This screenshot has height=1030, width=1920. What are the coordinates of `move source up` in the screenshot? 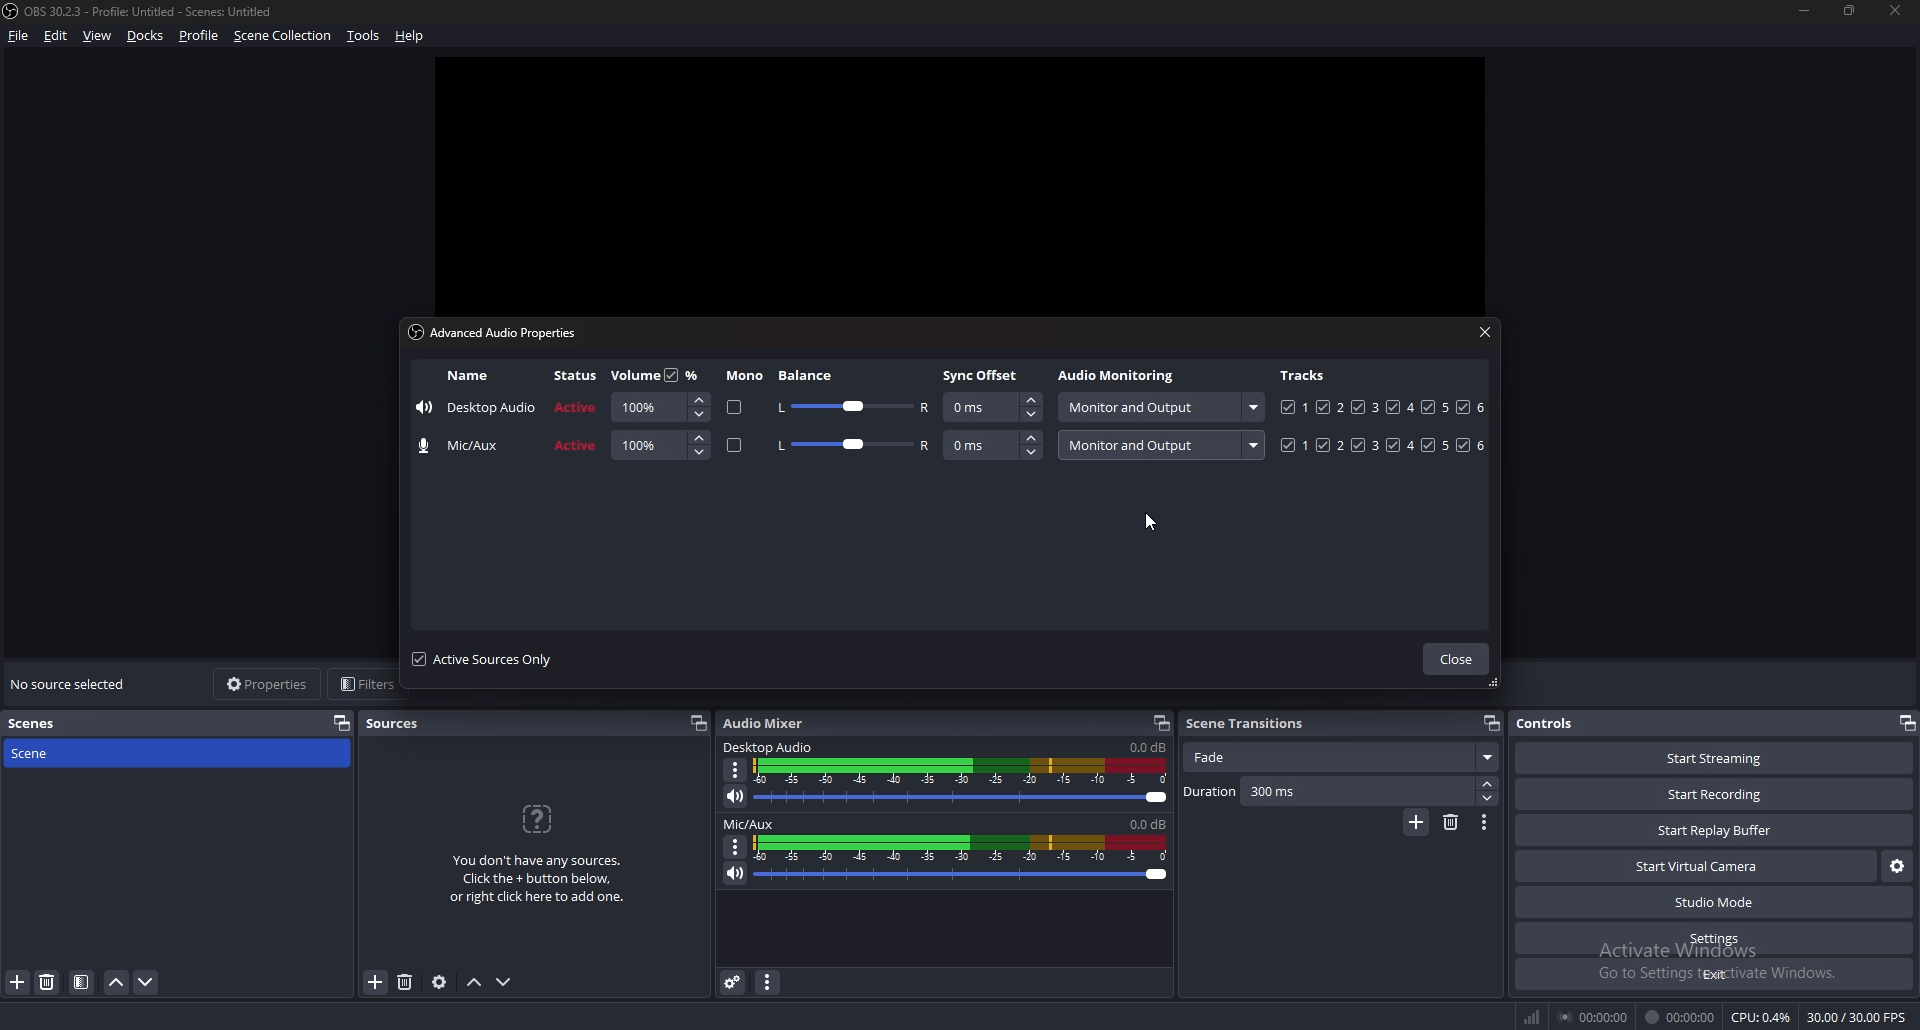 It's located at (477, 982).